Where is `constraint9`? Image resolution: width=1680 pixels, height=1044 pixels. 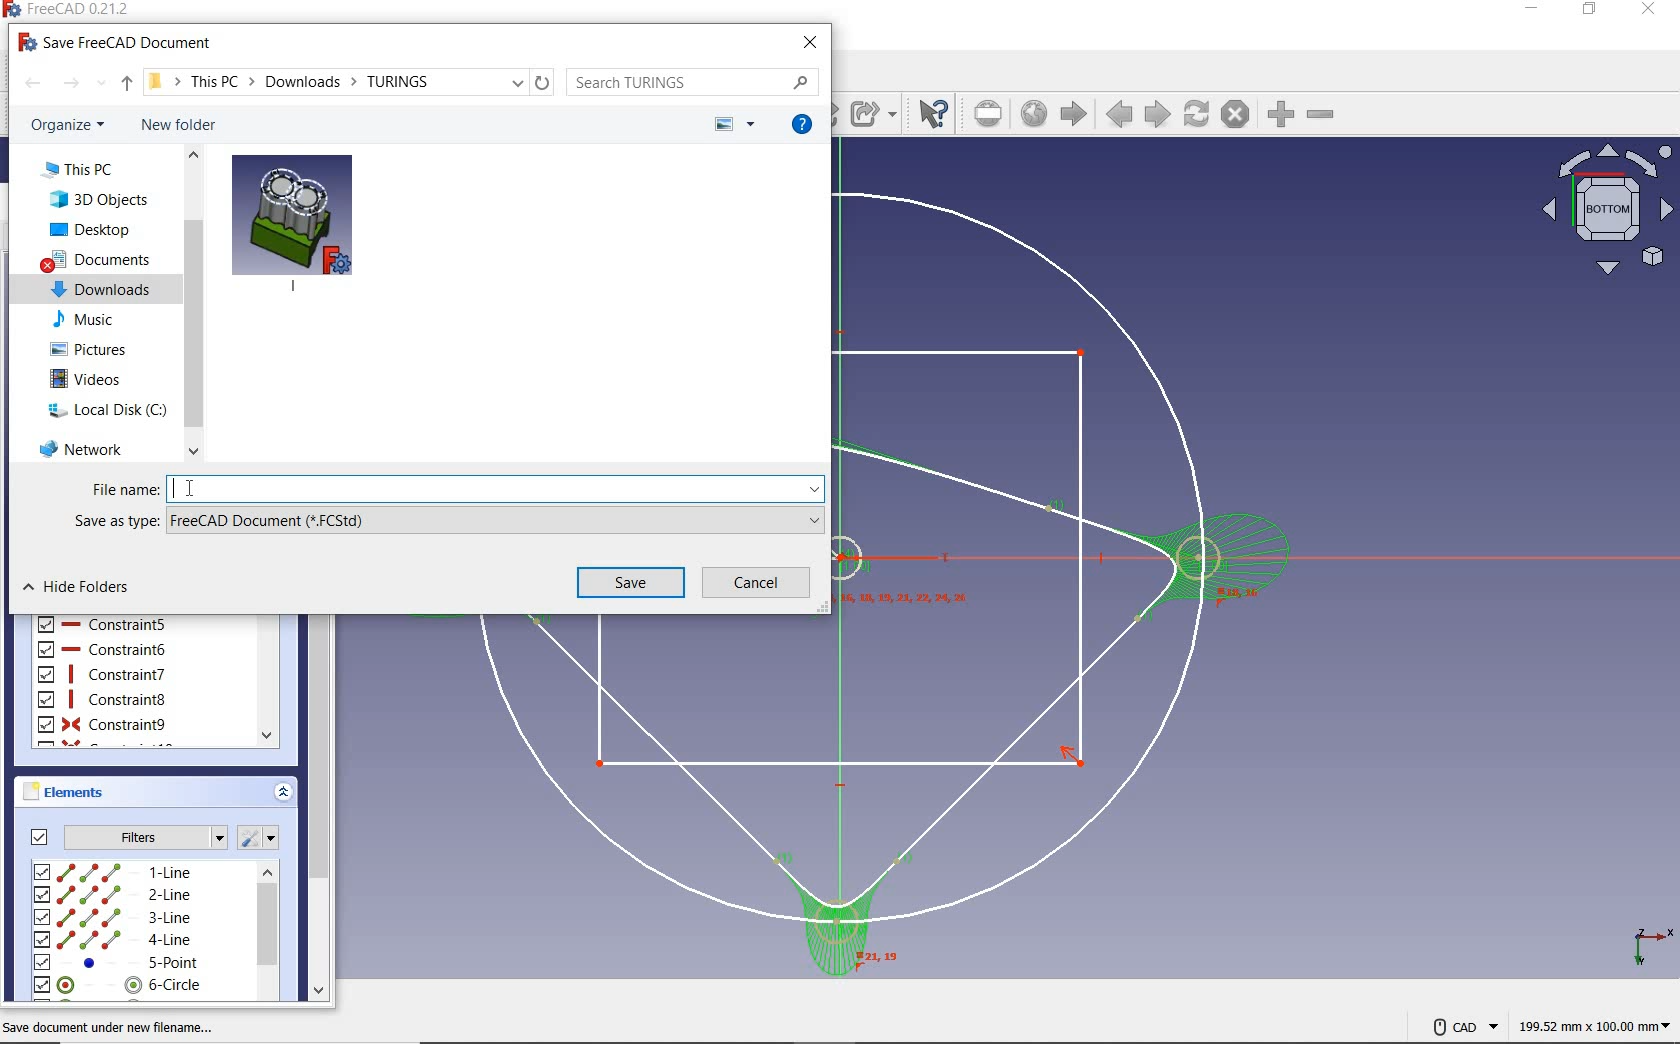
constraint9 is located at coordinates (103, 725).